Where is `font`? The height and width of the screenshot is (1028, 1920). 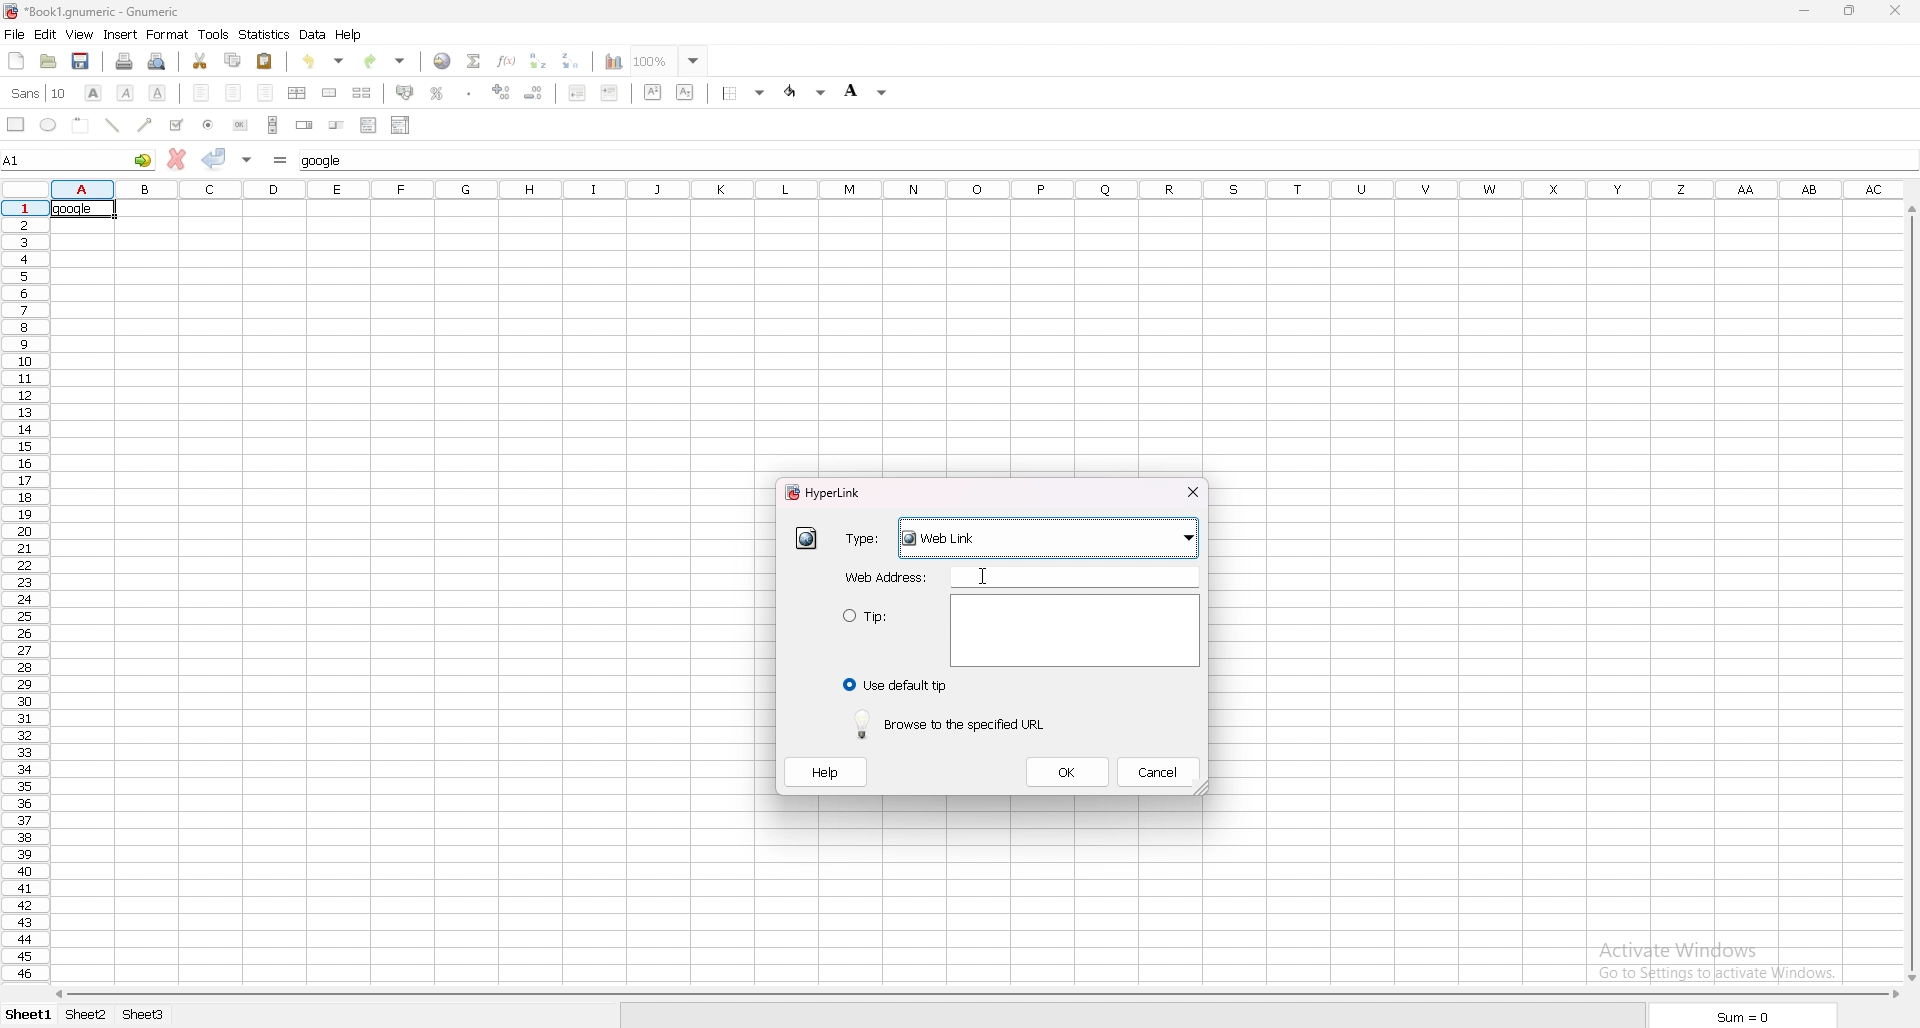 font is located at coordinates (39, 93).